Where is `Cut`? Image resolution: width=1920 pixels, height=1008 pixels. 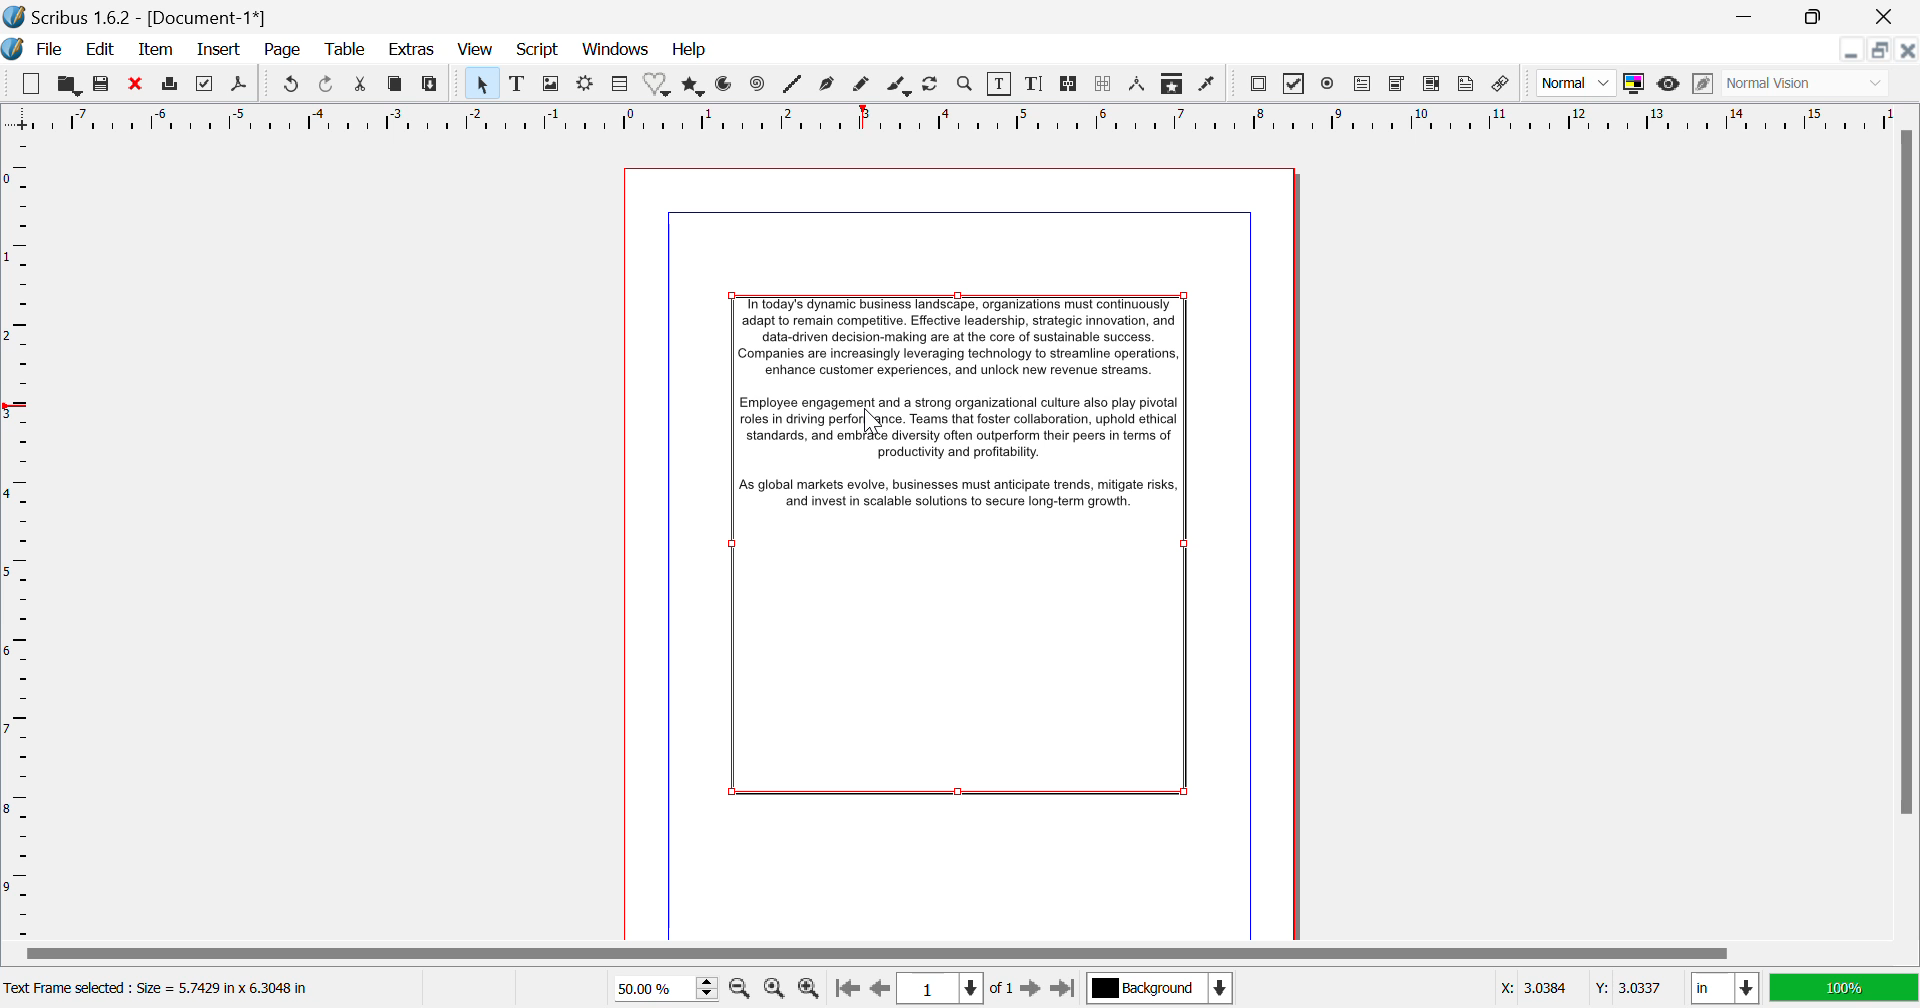 Cut is located at coordinates (364, 85).